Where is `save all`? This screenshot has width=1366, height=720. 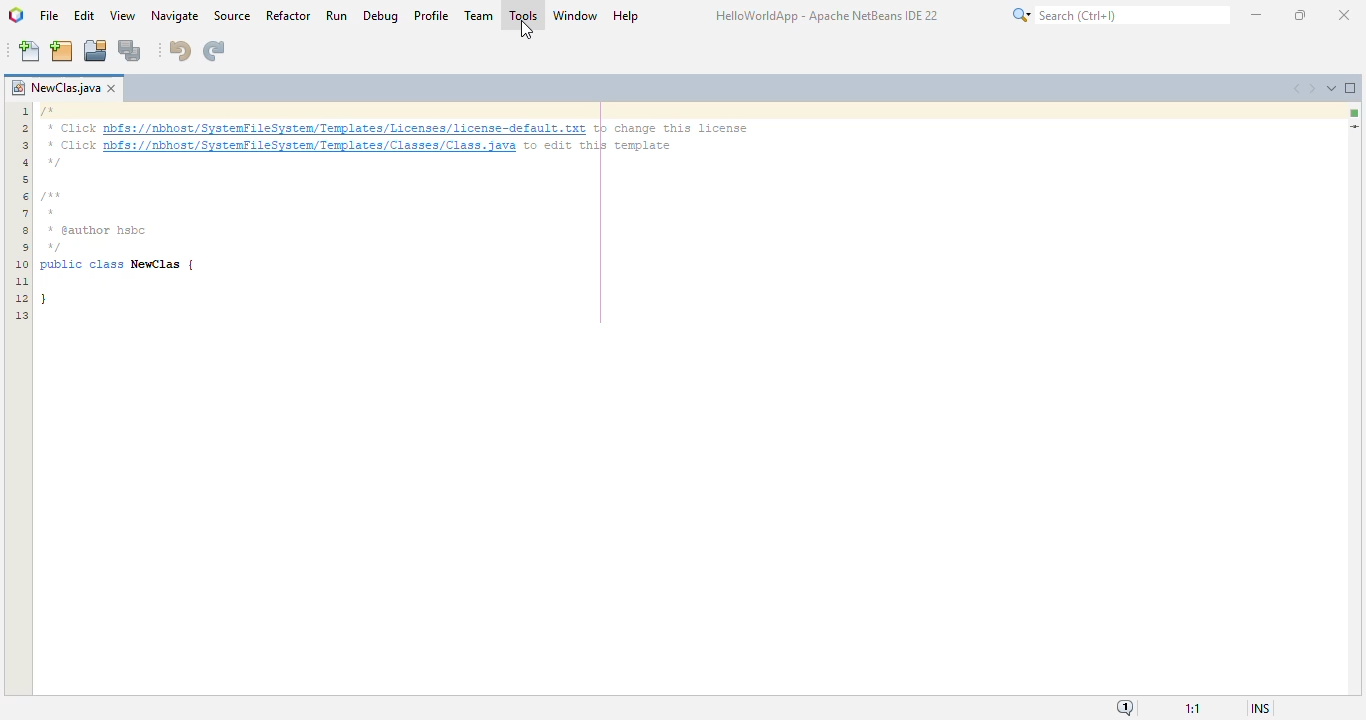
save all is located at coordinates (130, 50).